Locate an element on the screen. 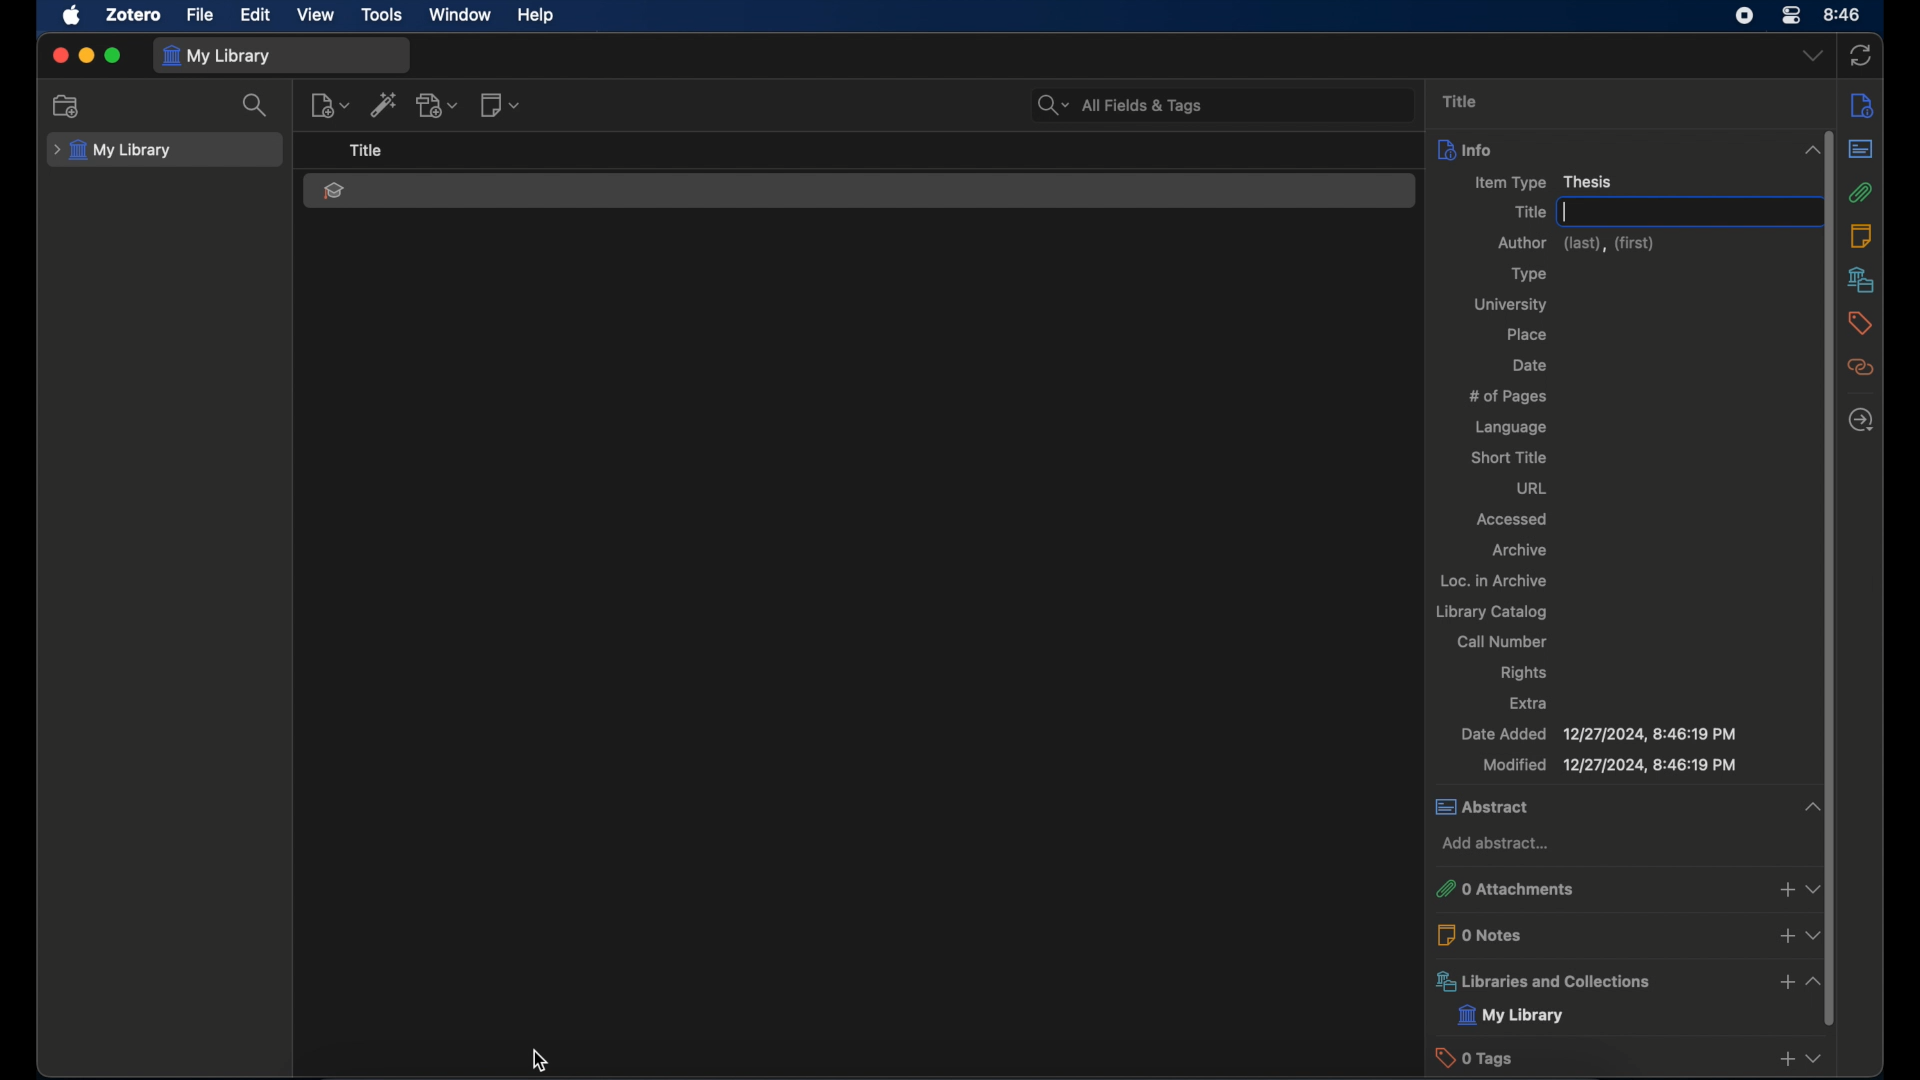 The width and height of the screenshot is (1920, 1080). abstract is located at coordinates (1861, 150).